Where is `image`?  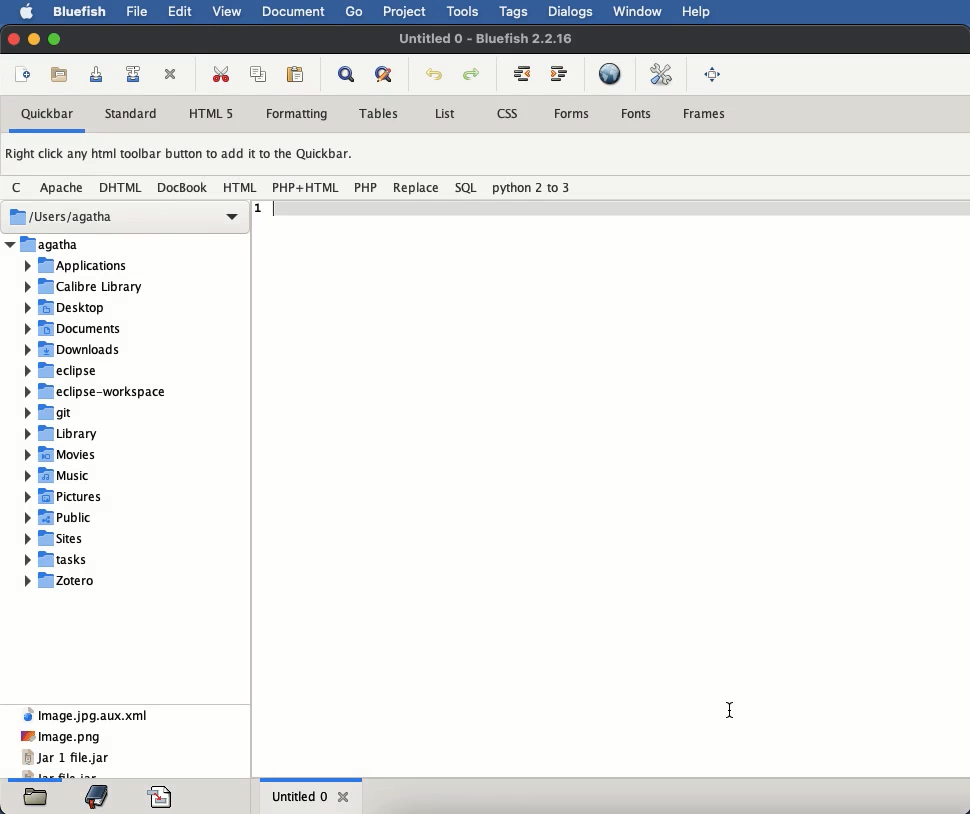 image is located at coordinates (61, 736).